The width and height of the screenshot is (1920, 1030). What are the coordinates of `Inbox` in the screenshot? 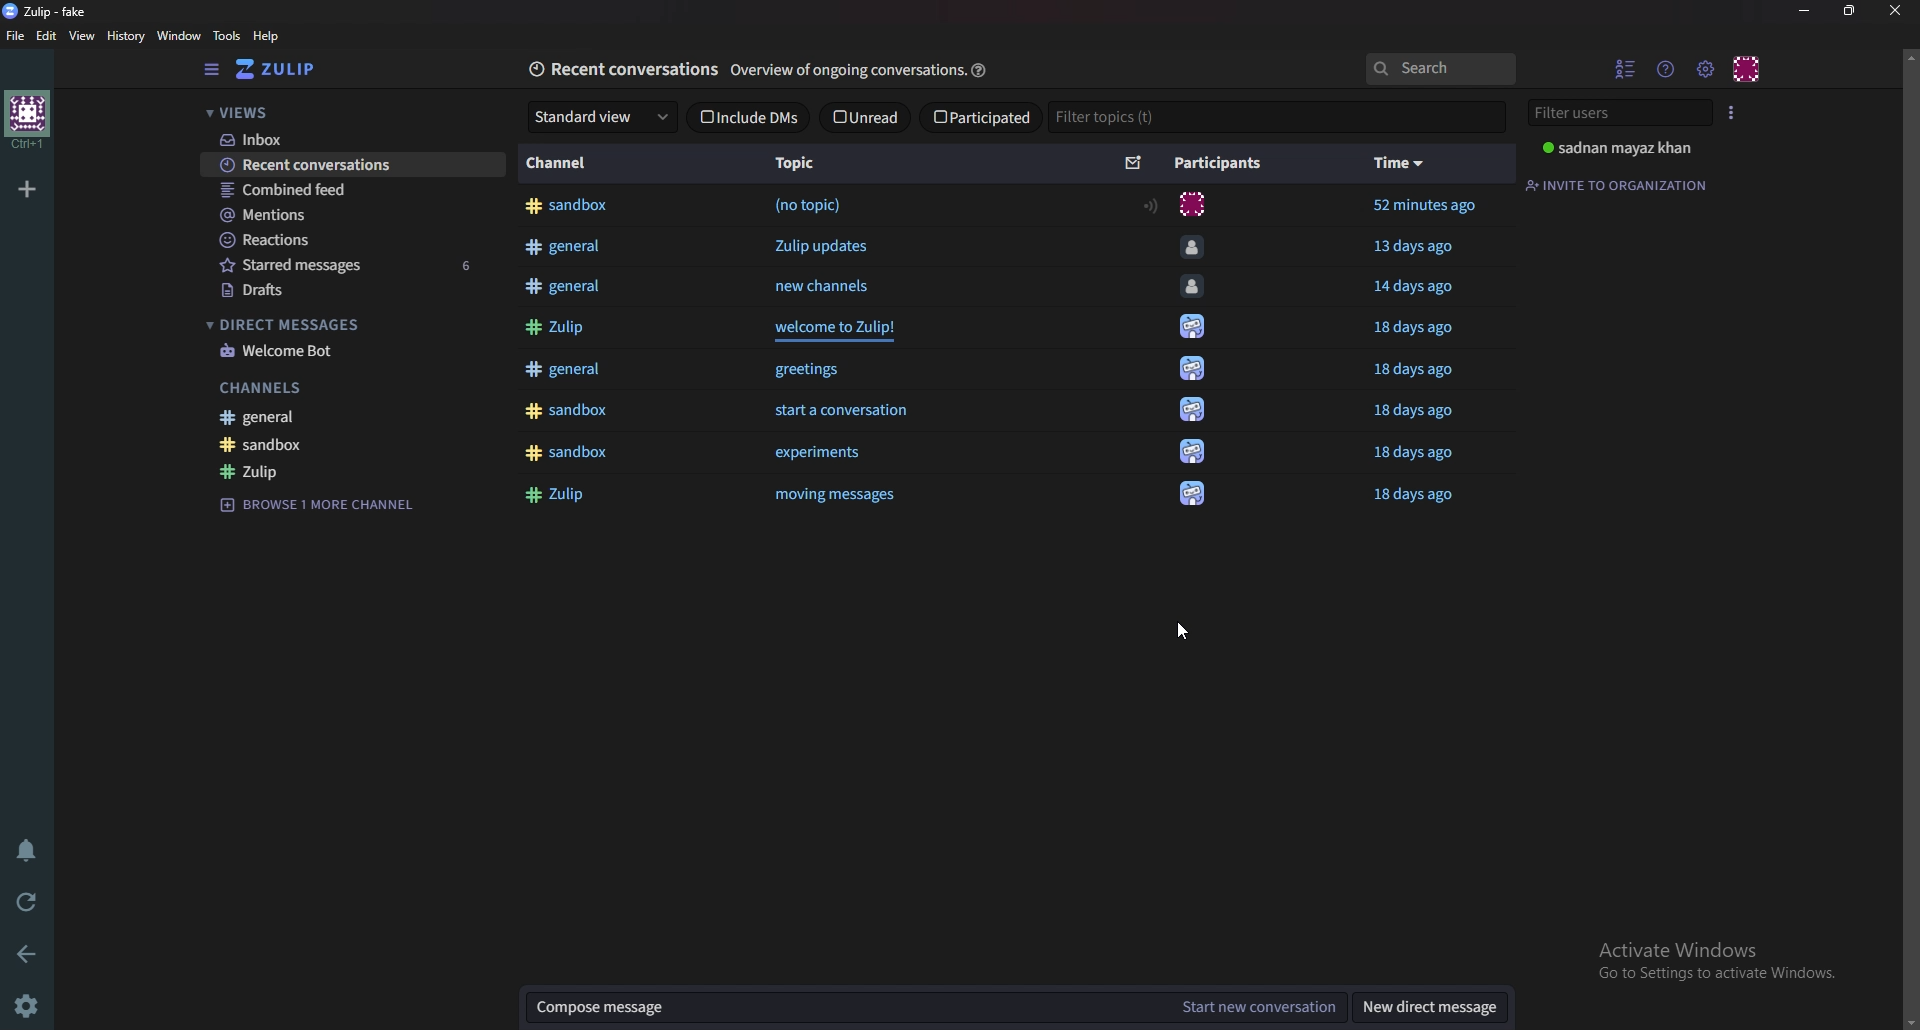 It's located at (346, 141).